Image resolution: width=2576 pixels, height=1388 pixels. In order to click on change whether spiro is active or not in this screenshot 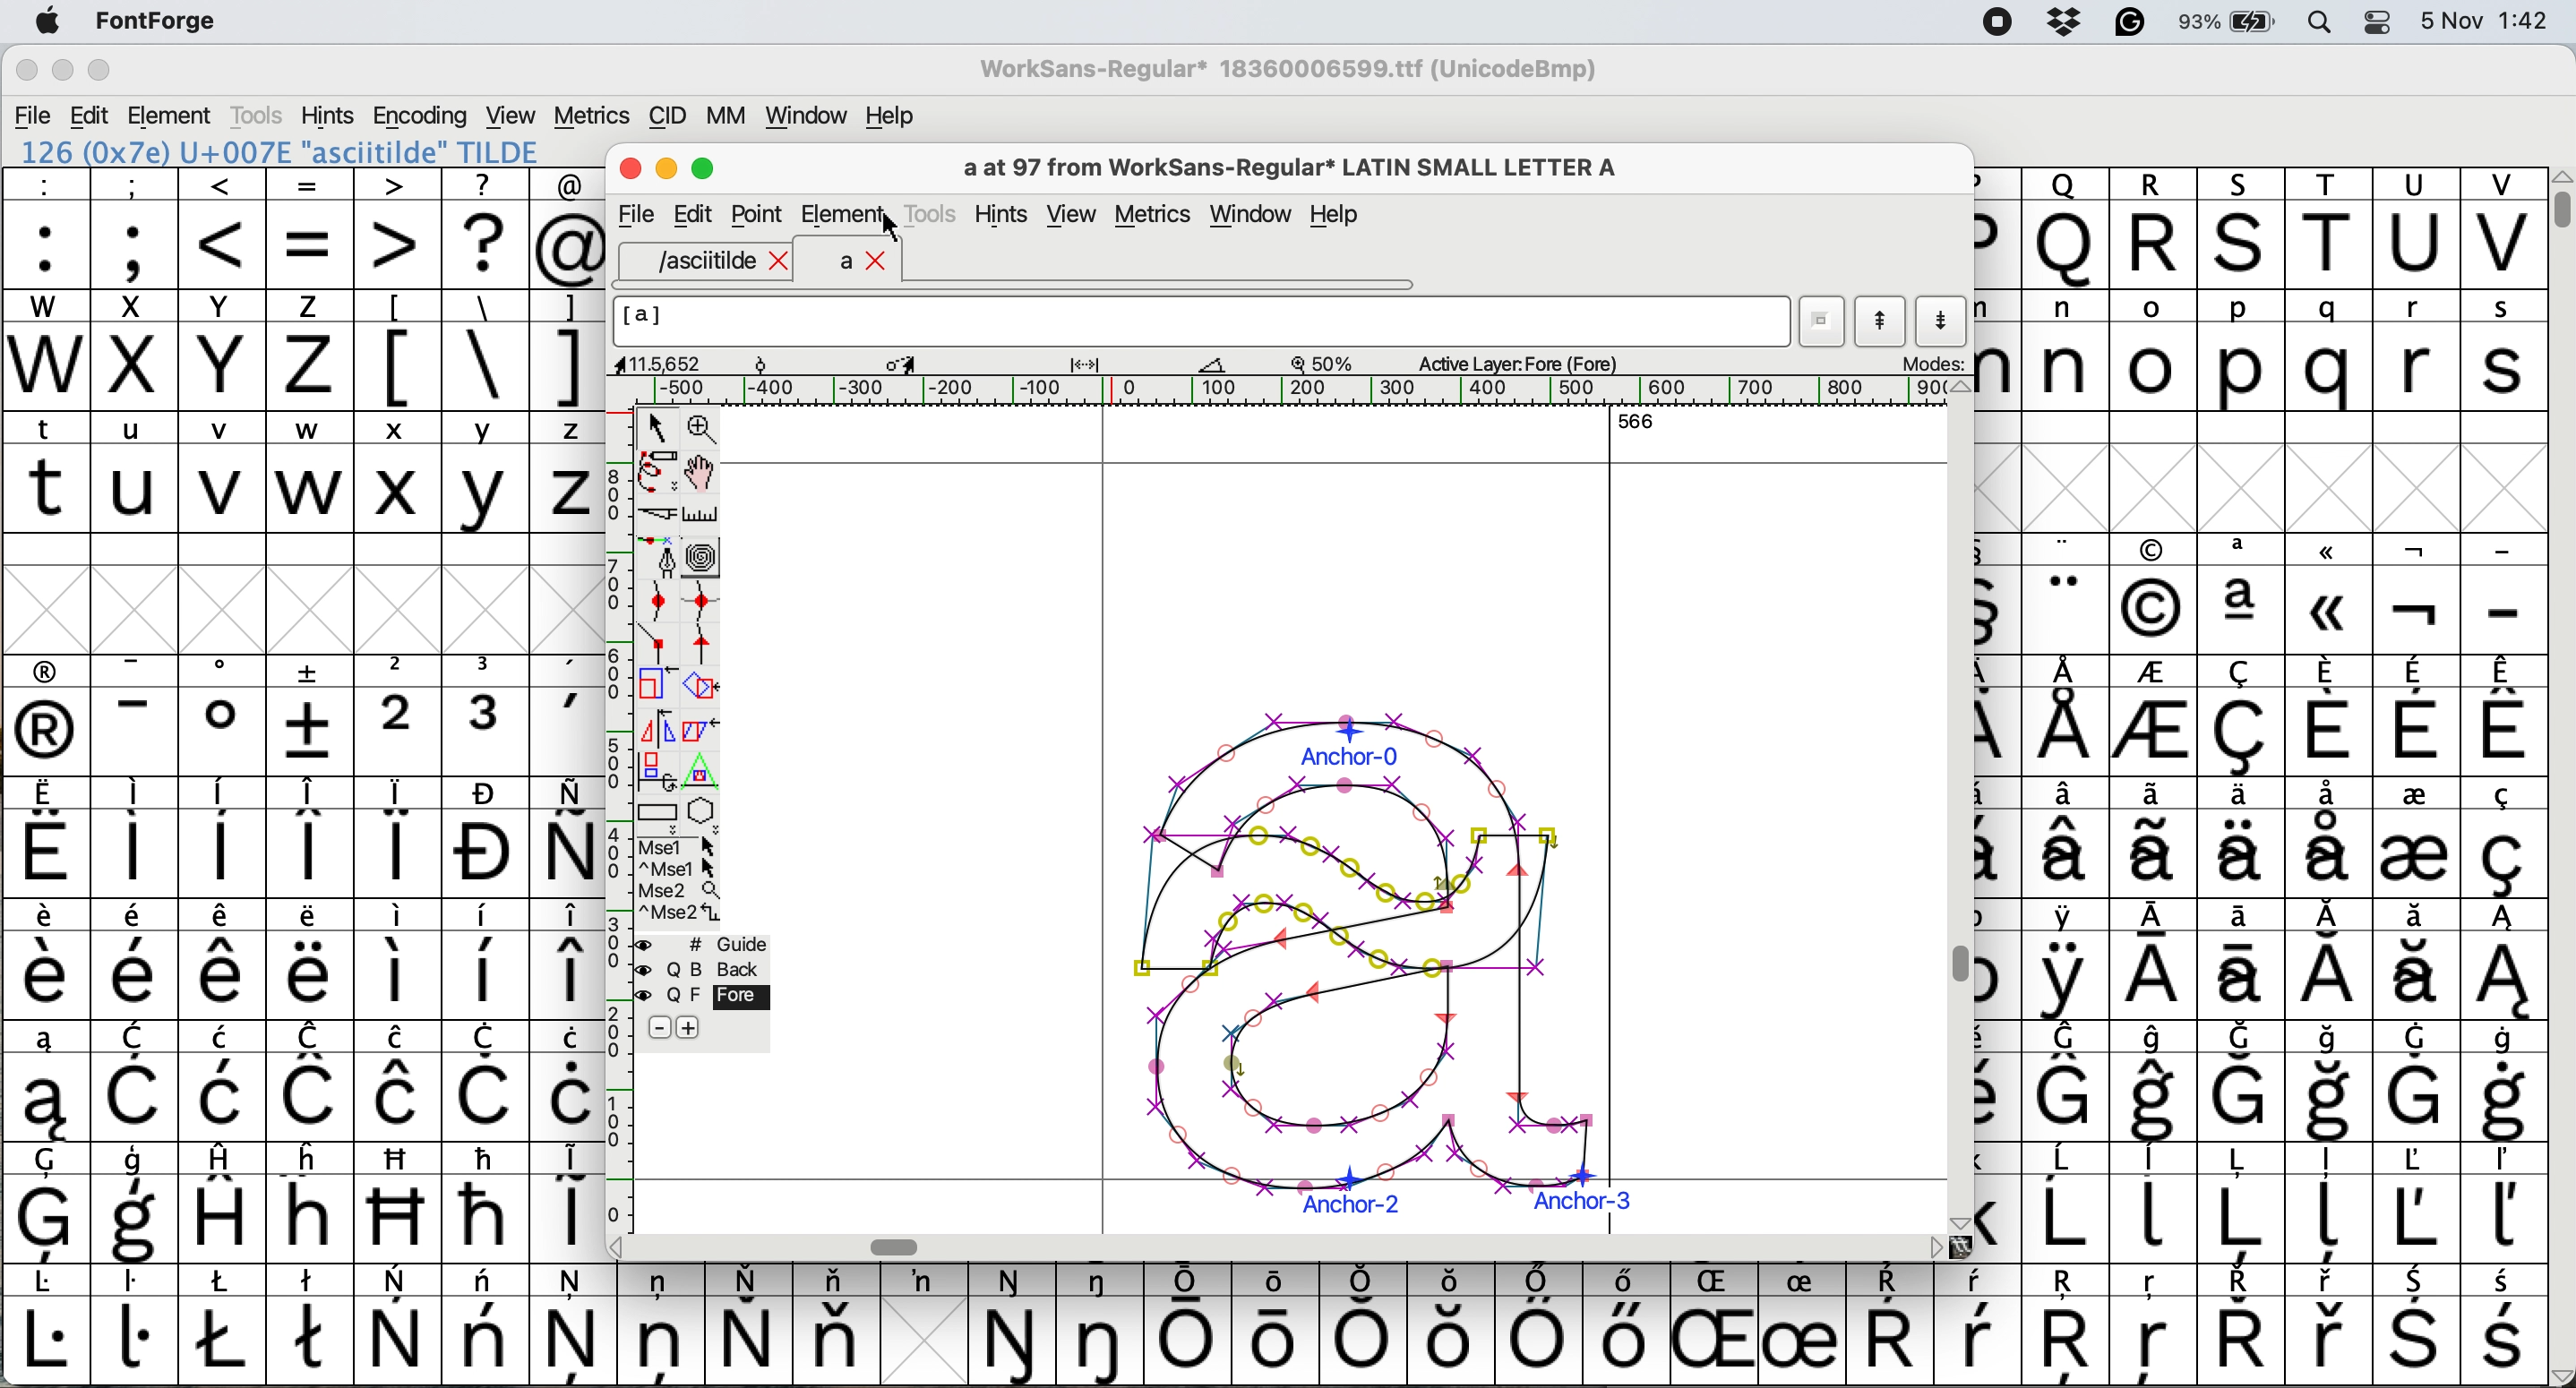, I will do `click(703, 556)`.